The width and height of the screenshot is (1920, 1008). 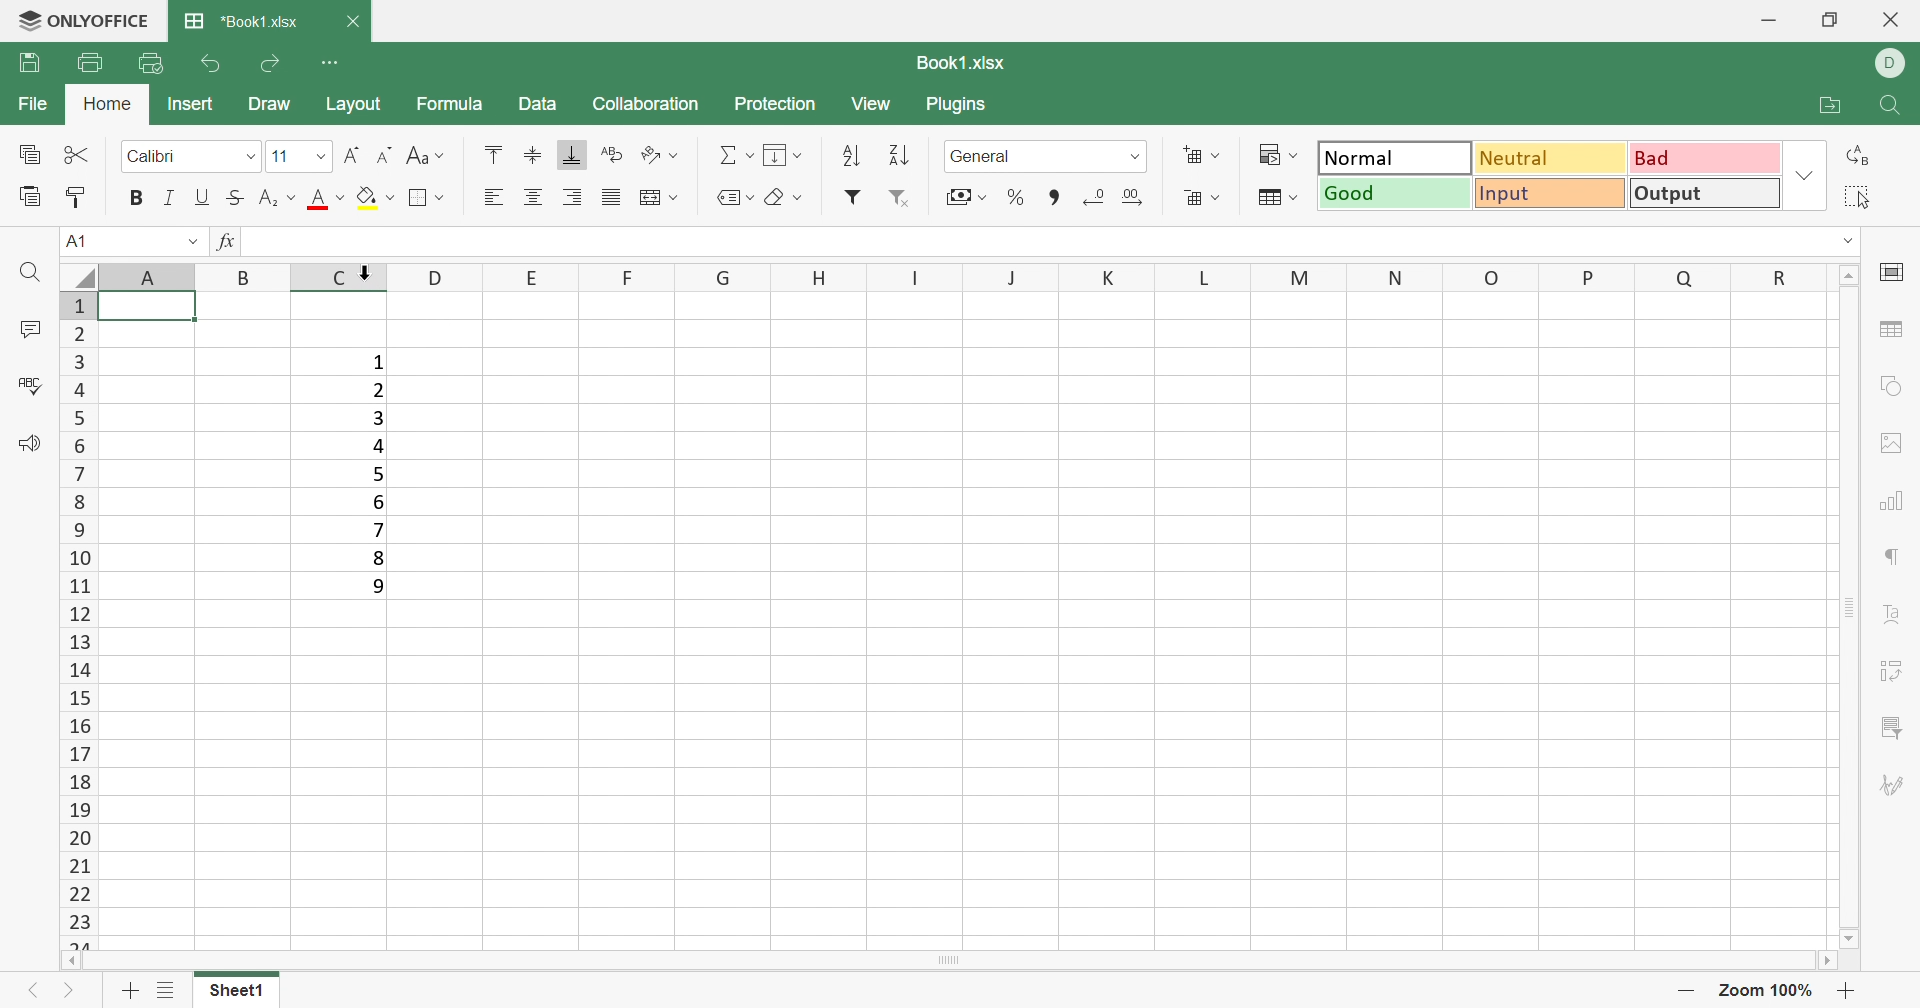 I want to click on Drop Down, so click(x=1850, y=241).